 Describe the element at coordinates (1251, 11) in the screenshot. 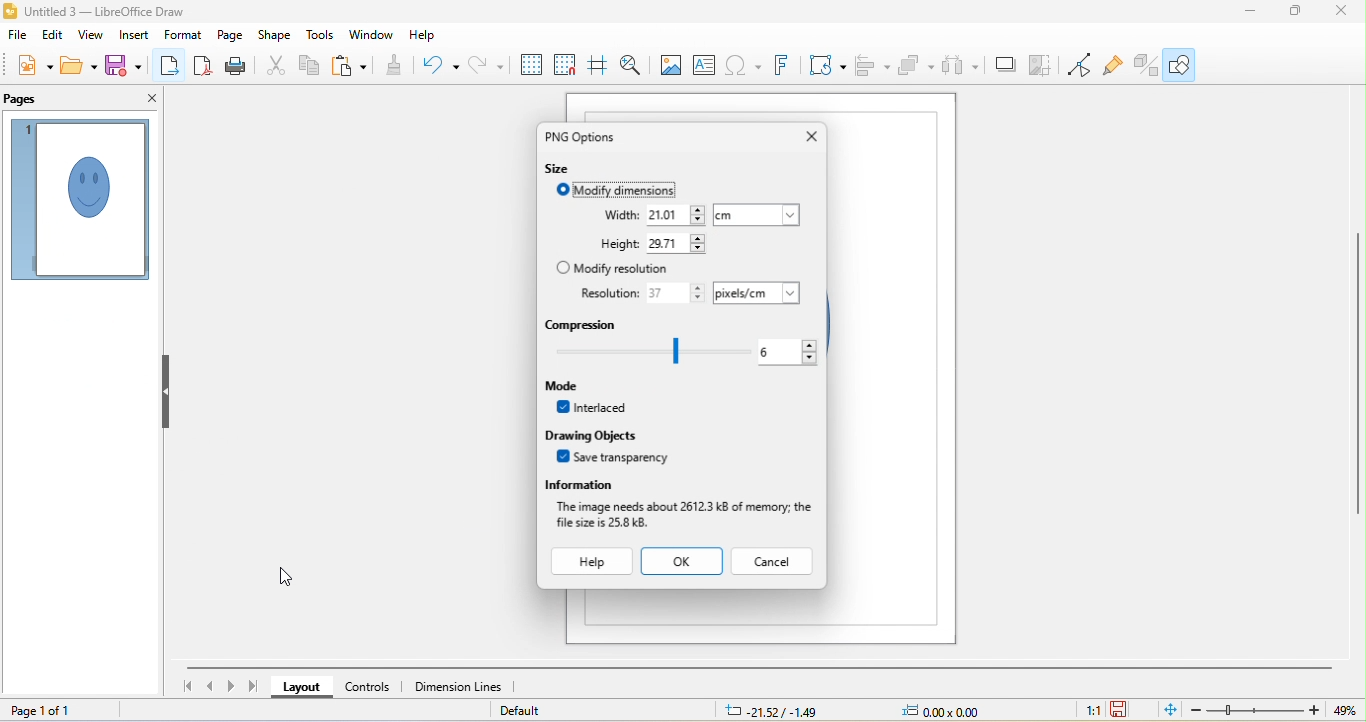

I see `minimize` at that location.